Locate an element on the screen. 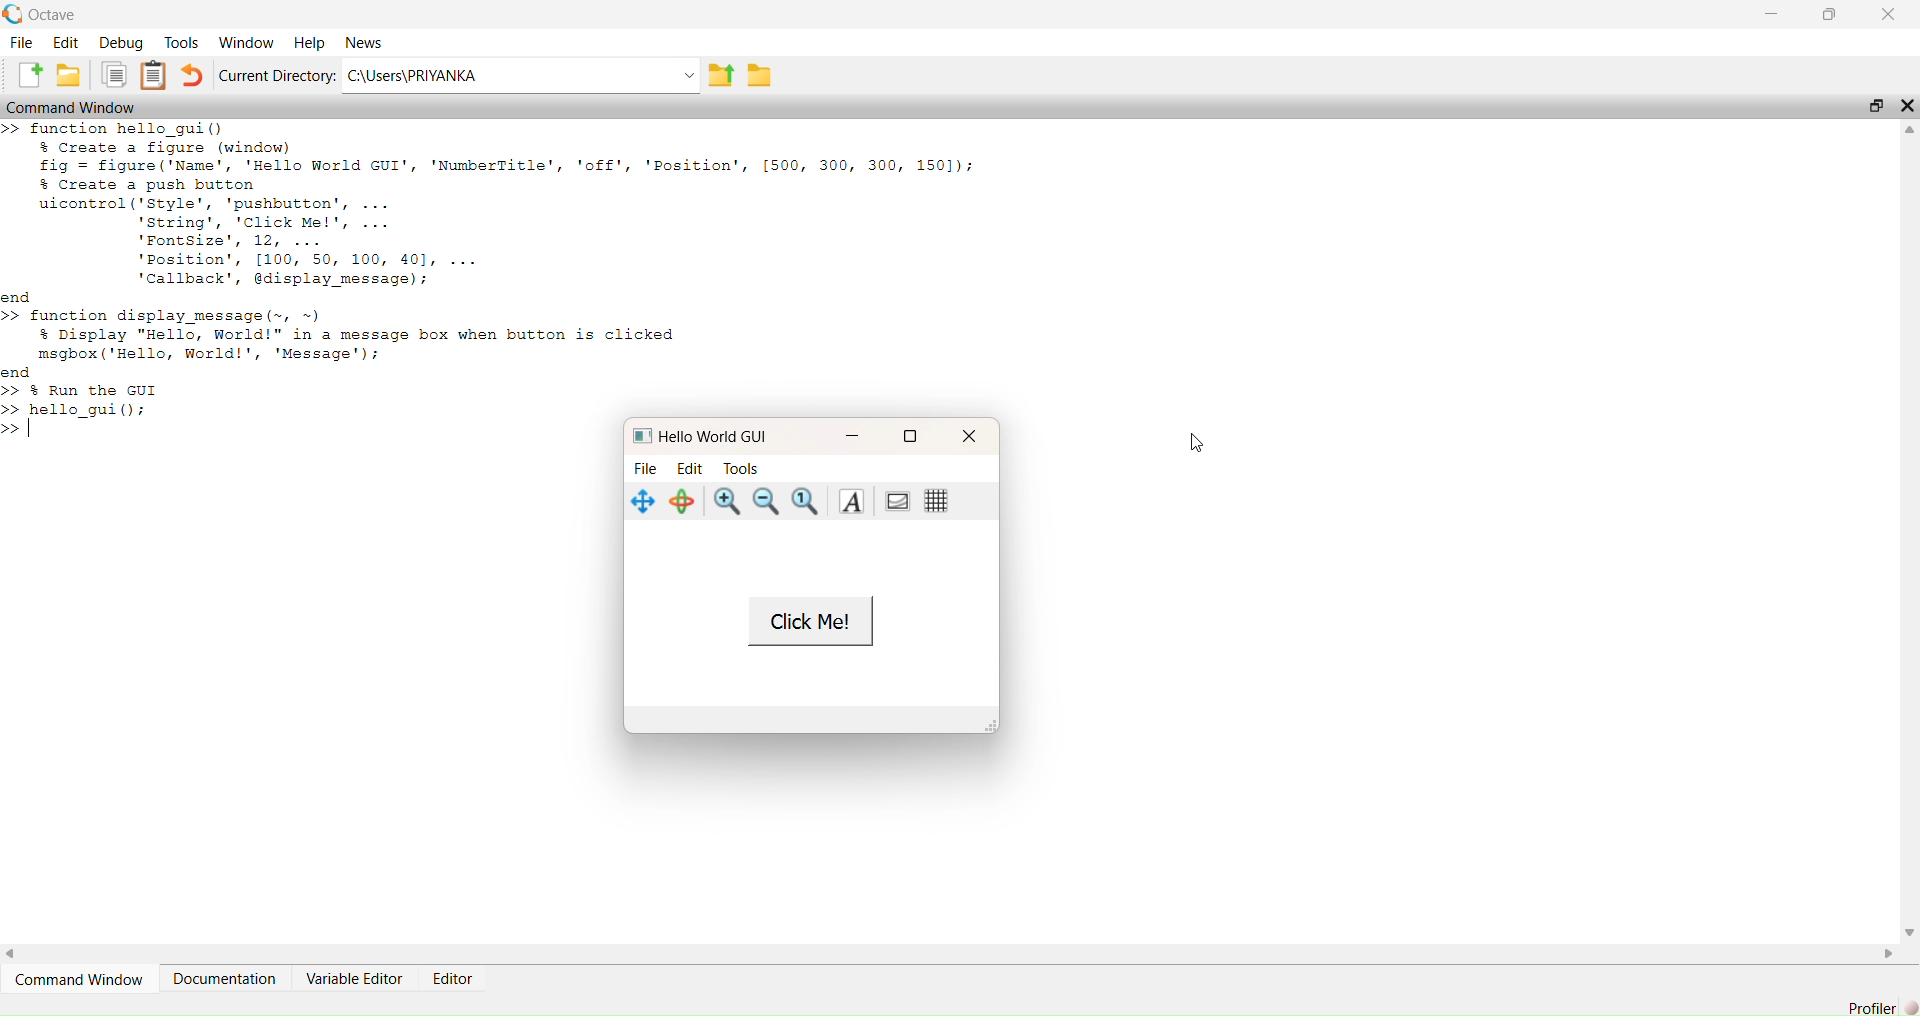 The height and width of the screenshot is (1016, 1920). save is located at coordinates (762, 75).